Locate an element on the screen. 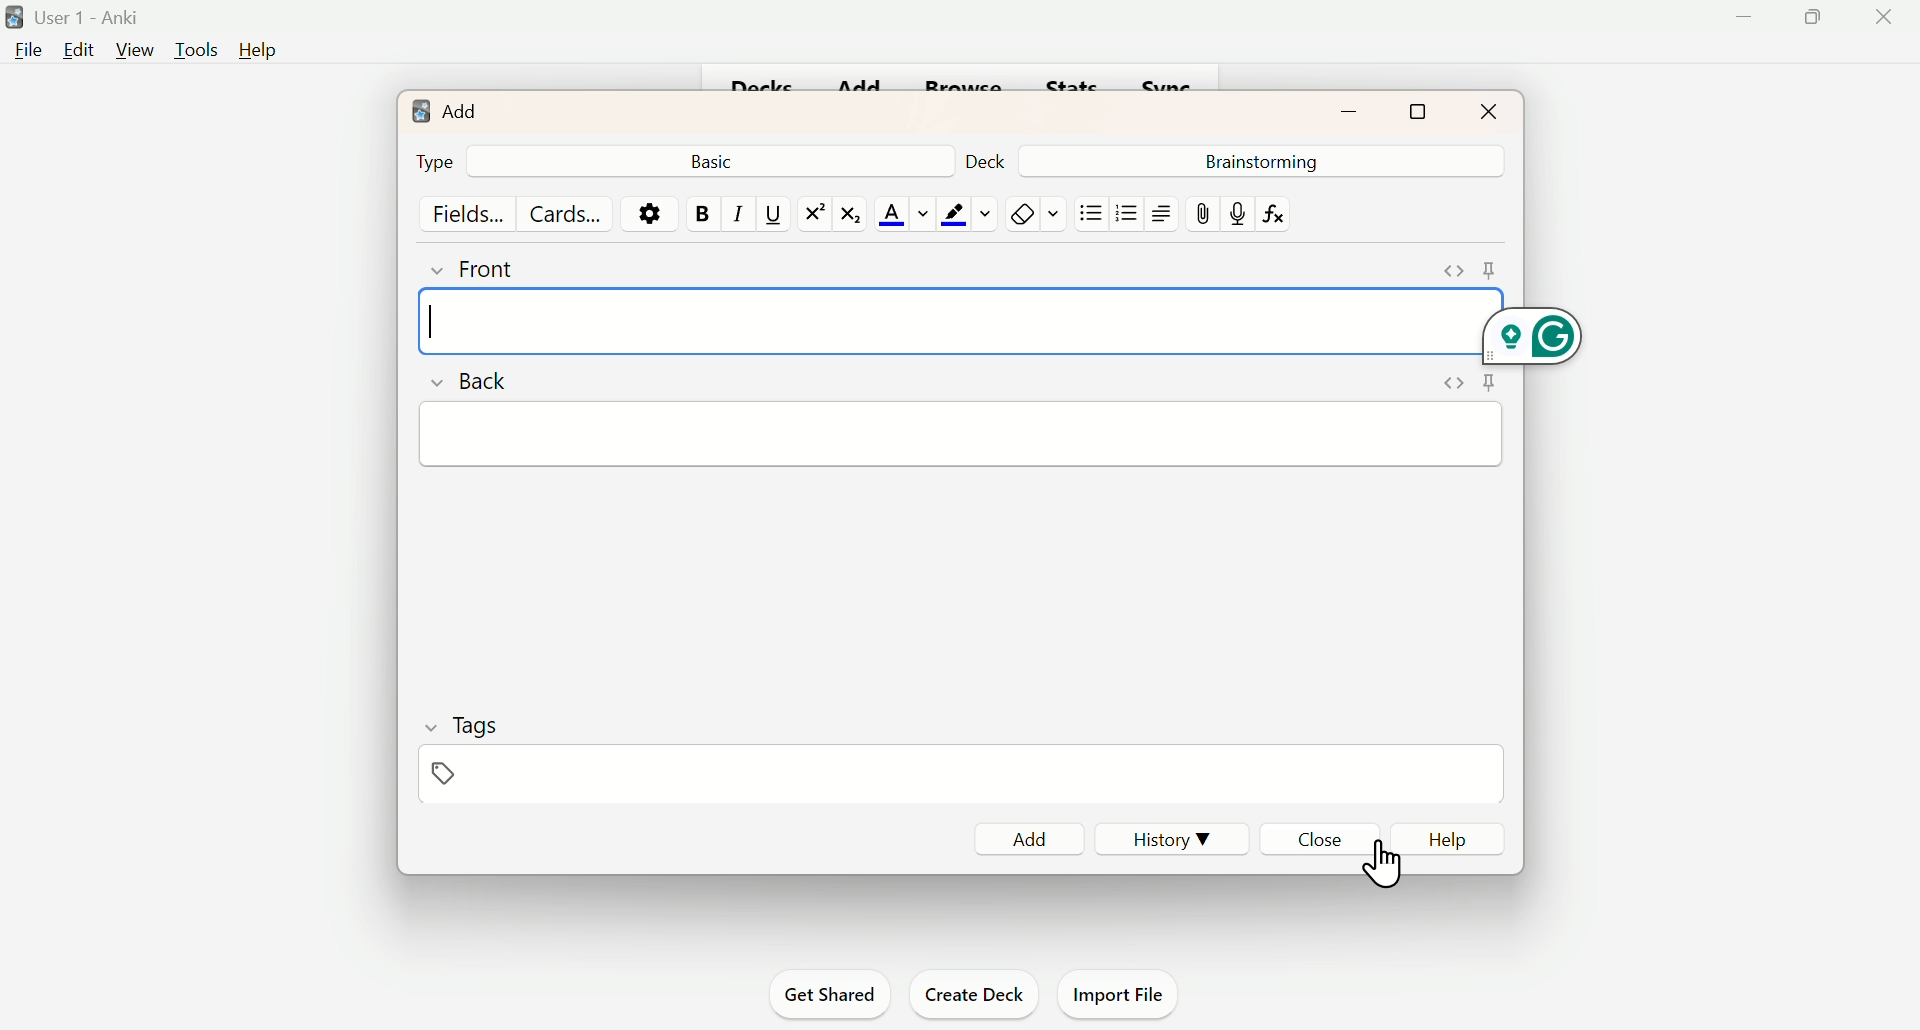 This screenshot has width=1920, height=1030. Color is located at coordinates (966, 213).